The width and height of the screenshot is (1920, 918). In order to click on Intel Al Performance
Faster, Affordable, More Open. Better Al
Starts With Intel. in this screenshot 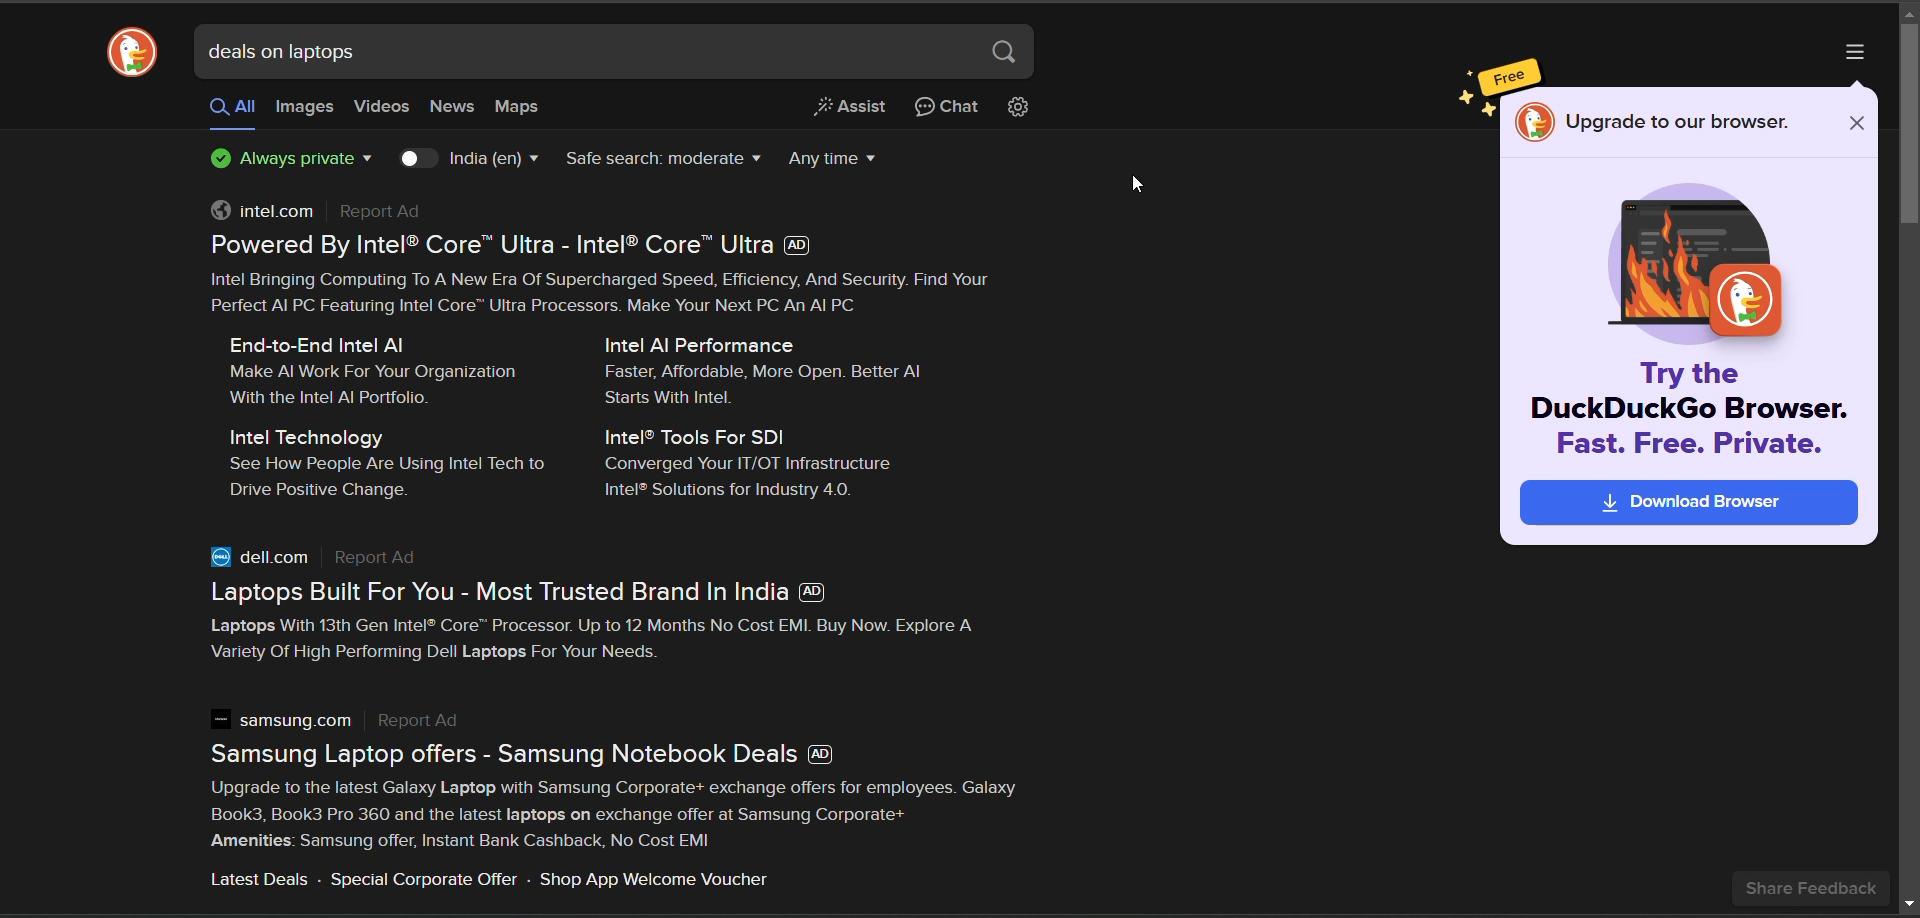, I will do `click(774, 369)`.